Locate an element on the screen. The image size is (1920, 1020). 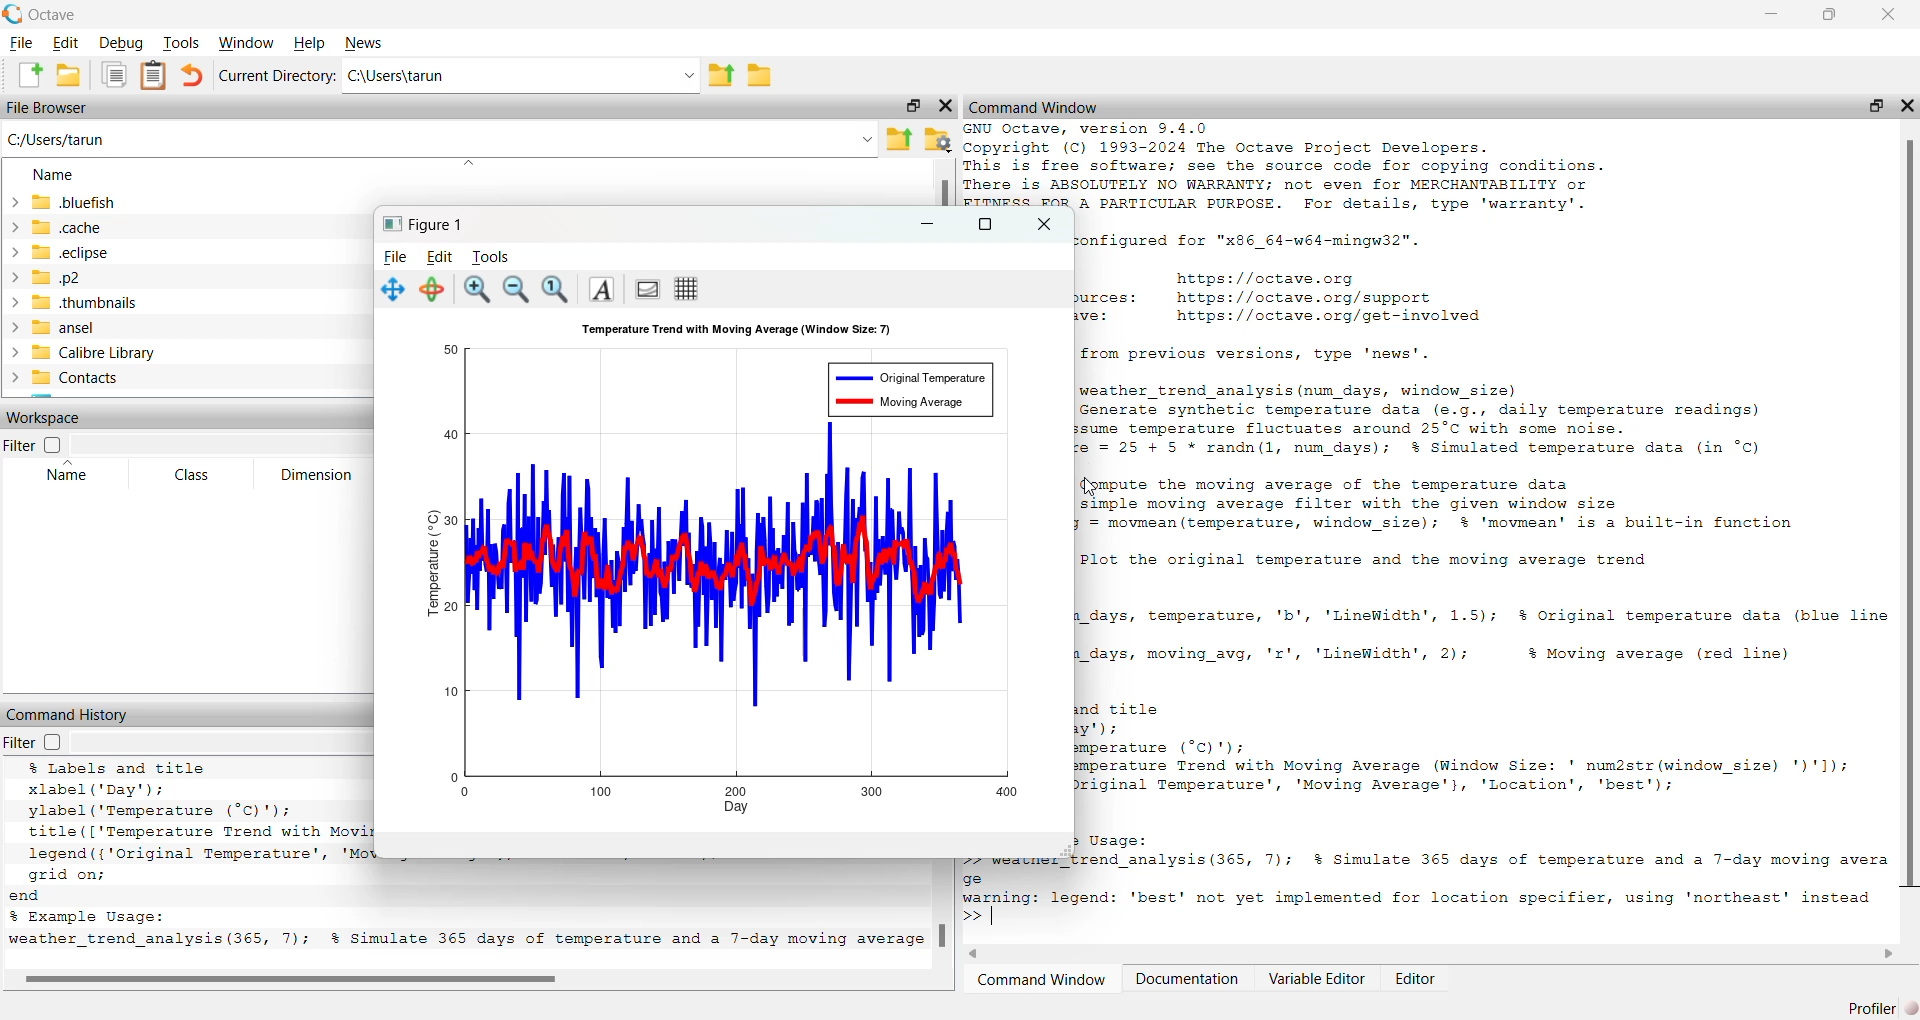
.p2 is located at coordinates (46, 279).